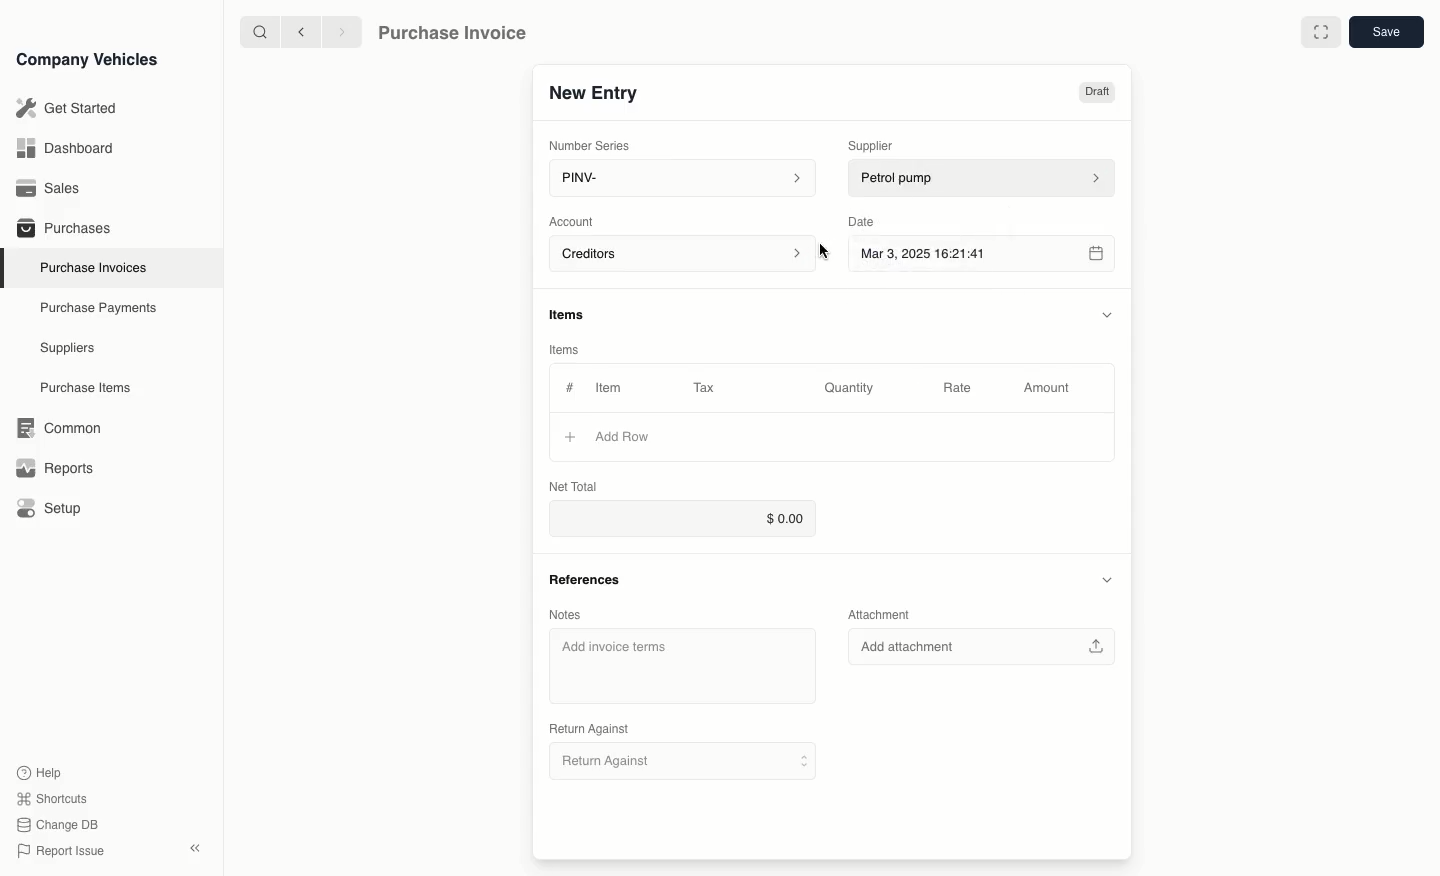  Describe the element at coordinates (609, 437) in the screenshot. I see `Add Row` at that location.